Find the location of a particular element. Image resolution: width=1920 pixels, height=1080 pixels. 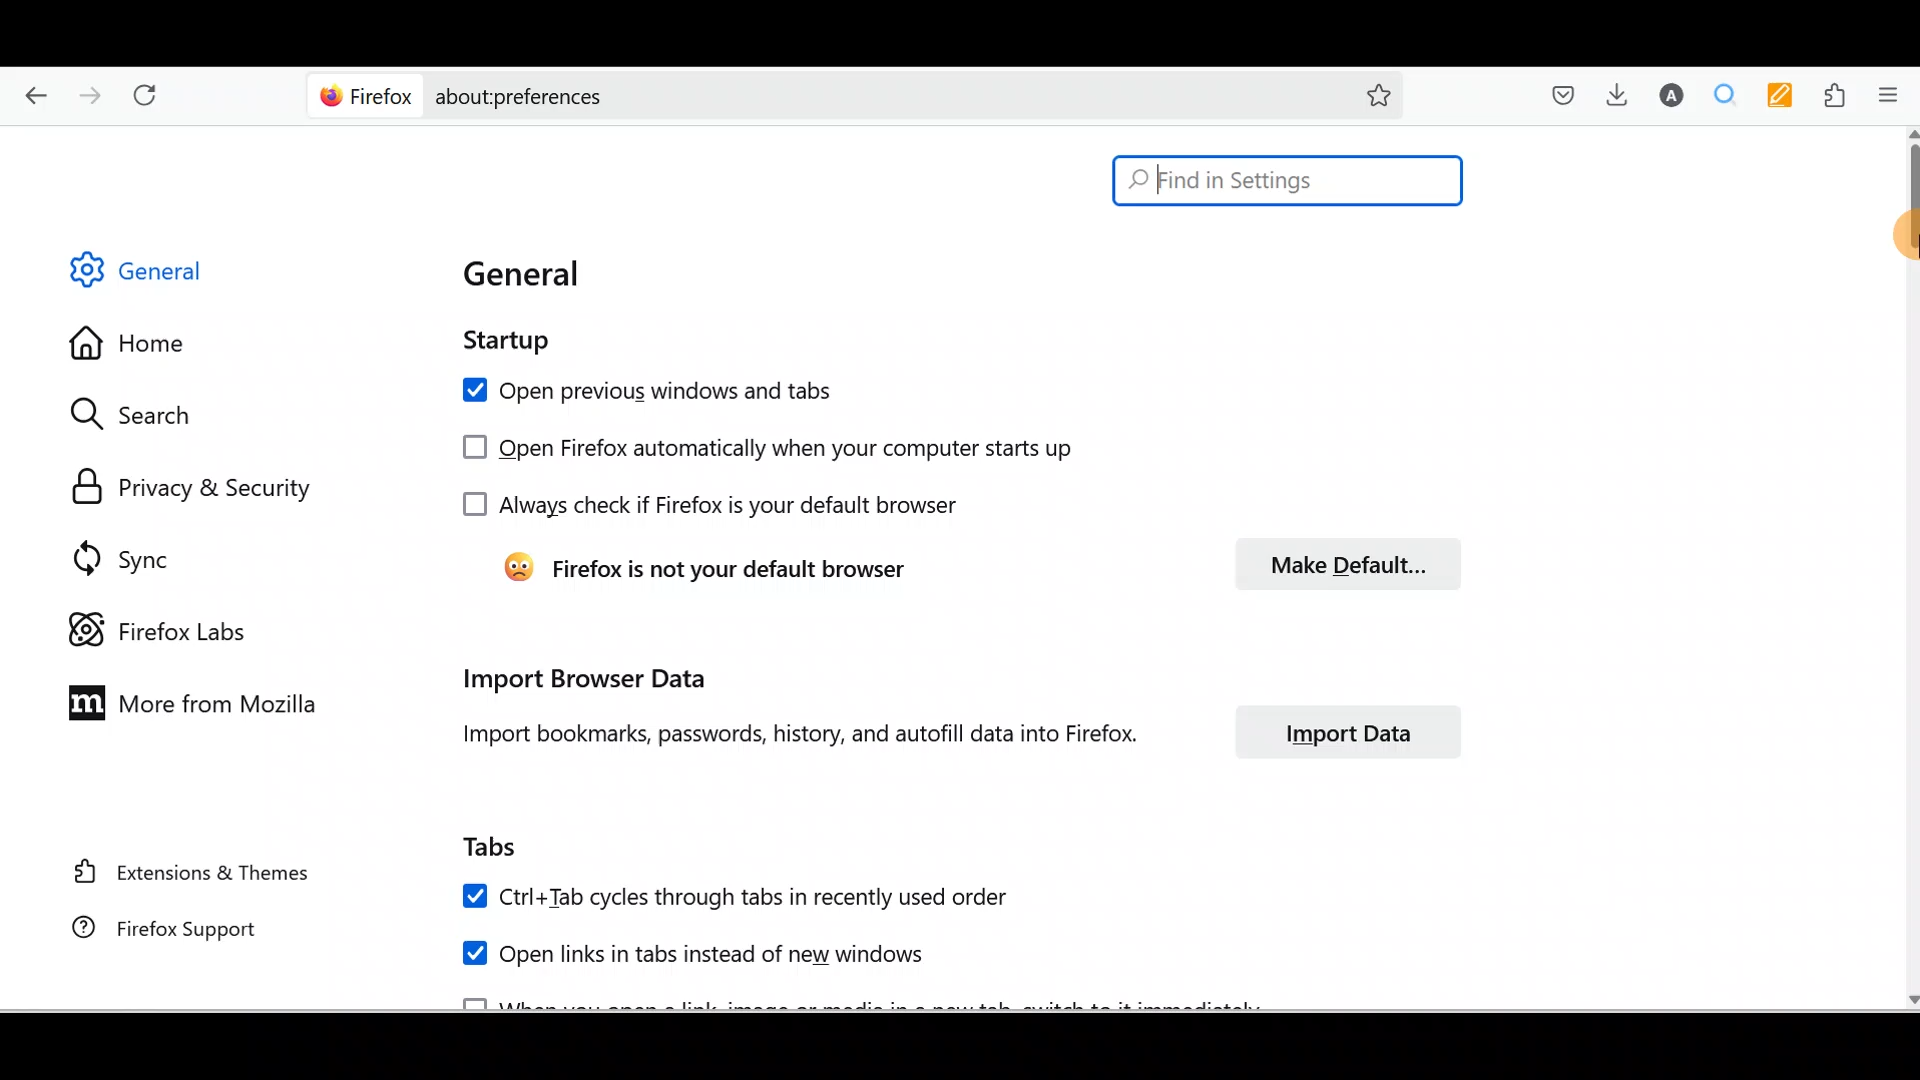

Home settings is located at coordinates (129, 340).